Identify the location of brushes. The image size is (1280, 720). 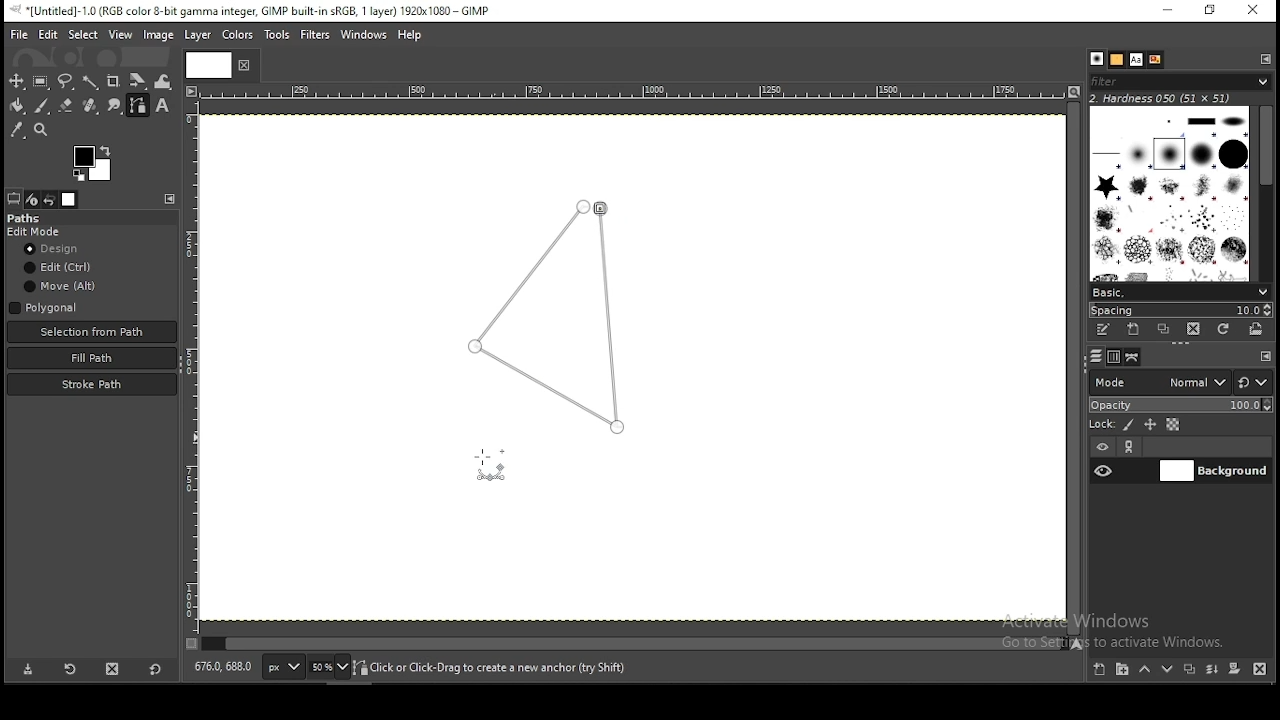
(1097, 59).